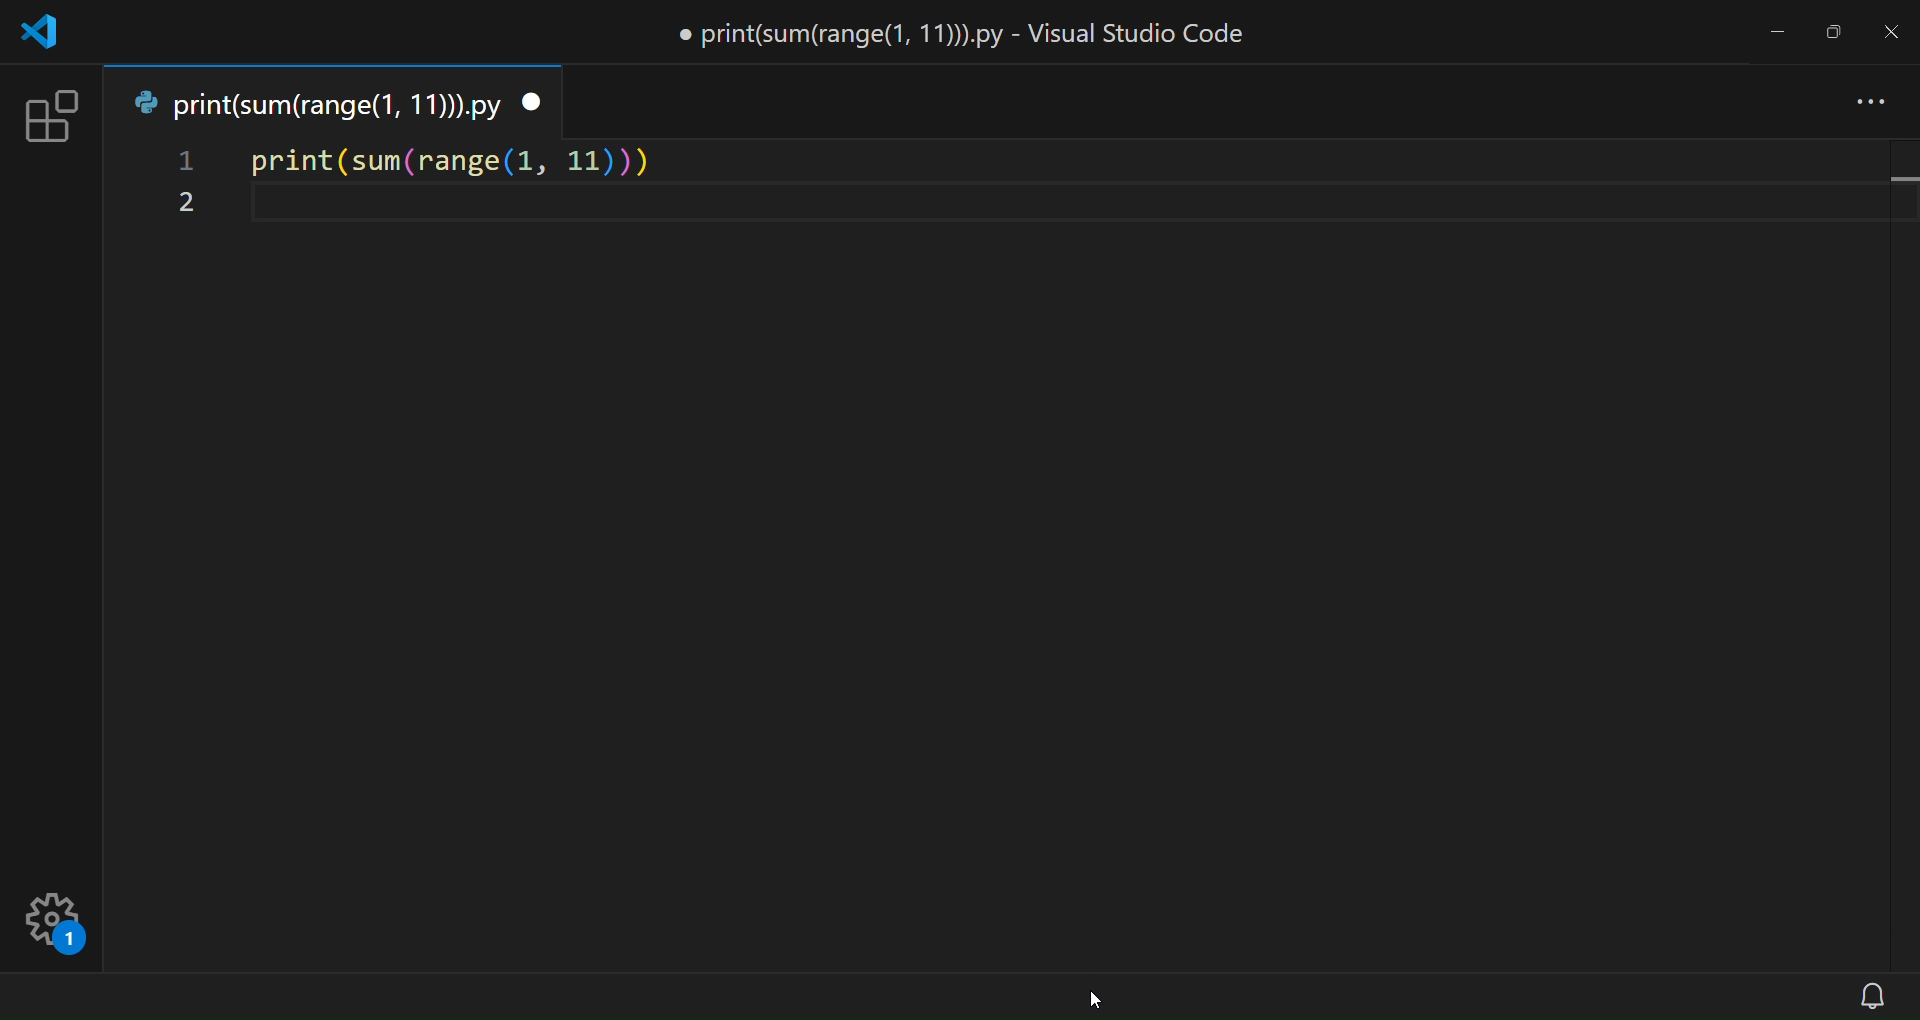 Image resolution: width=1920 pixels, height=1020 pixels. I want to click on maximize, so click(1837, 29).